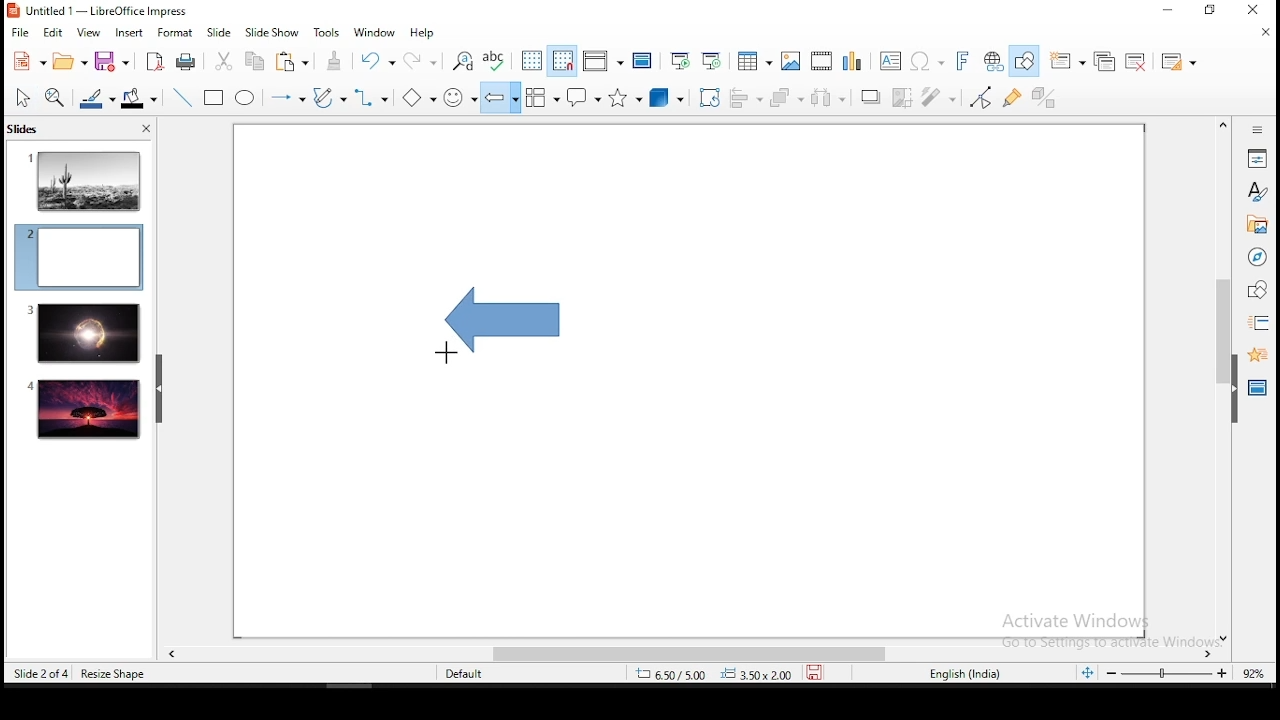 The height and width of the screenshot is (720, 1280). What do you see at coordinates (981, 99) in the screenshot?
I see `toggle point edit mode` at bounding box center [981, 99].